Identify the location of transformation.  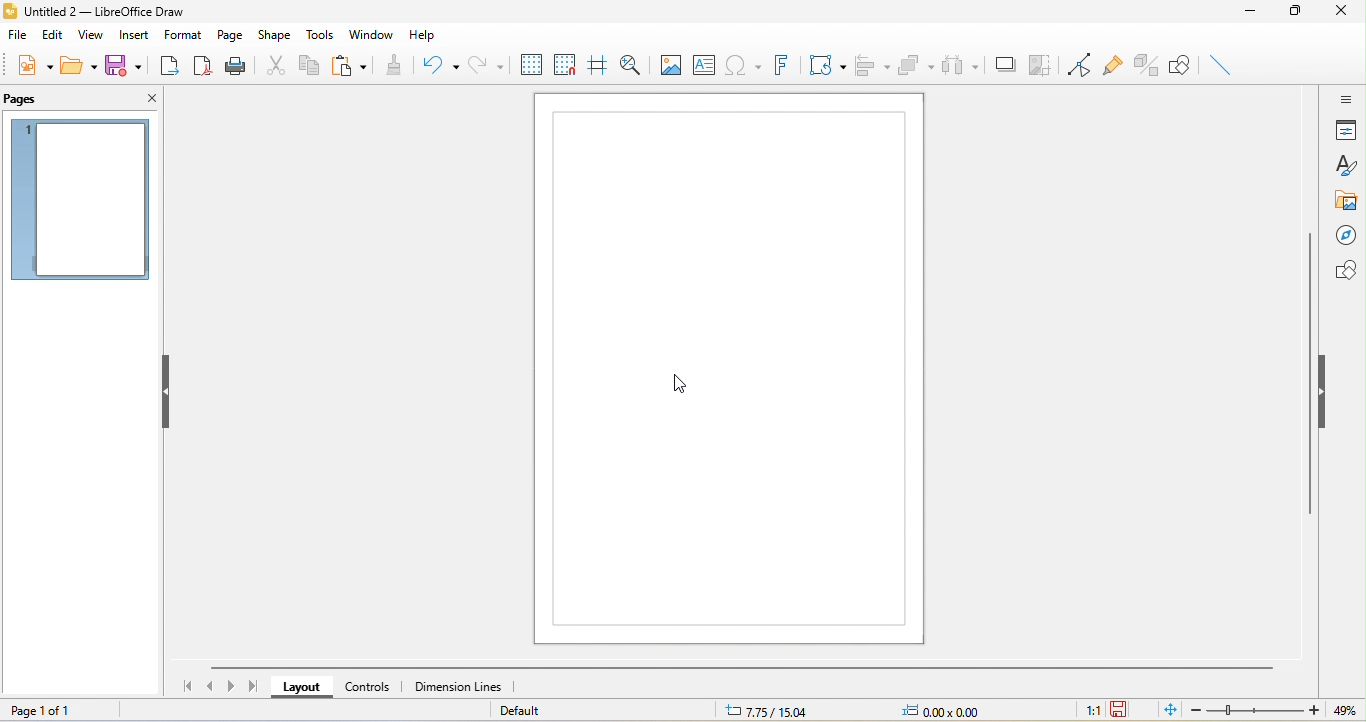
(823, 67).